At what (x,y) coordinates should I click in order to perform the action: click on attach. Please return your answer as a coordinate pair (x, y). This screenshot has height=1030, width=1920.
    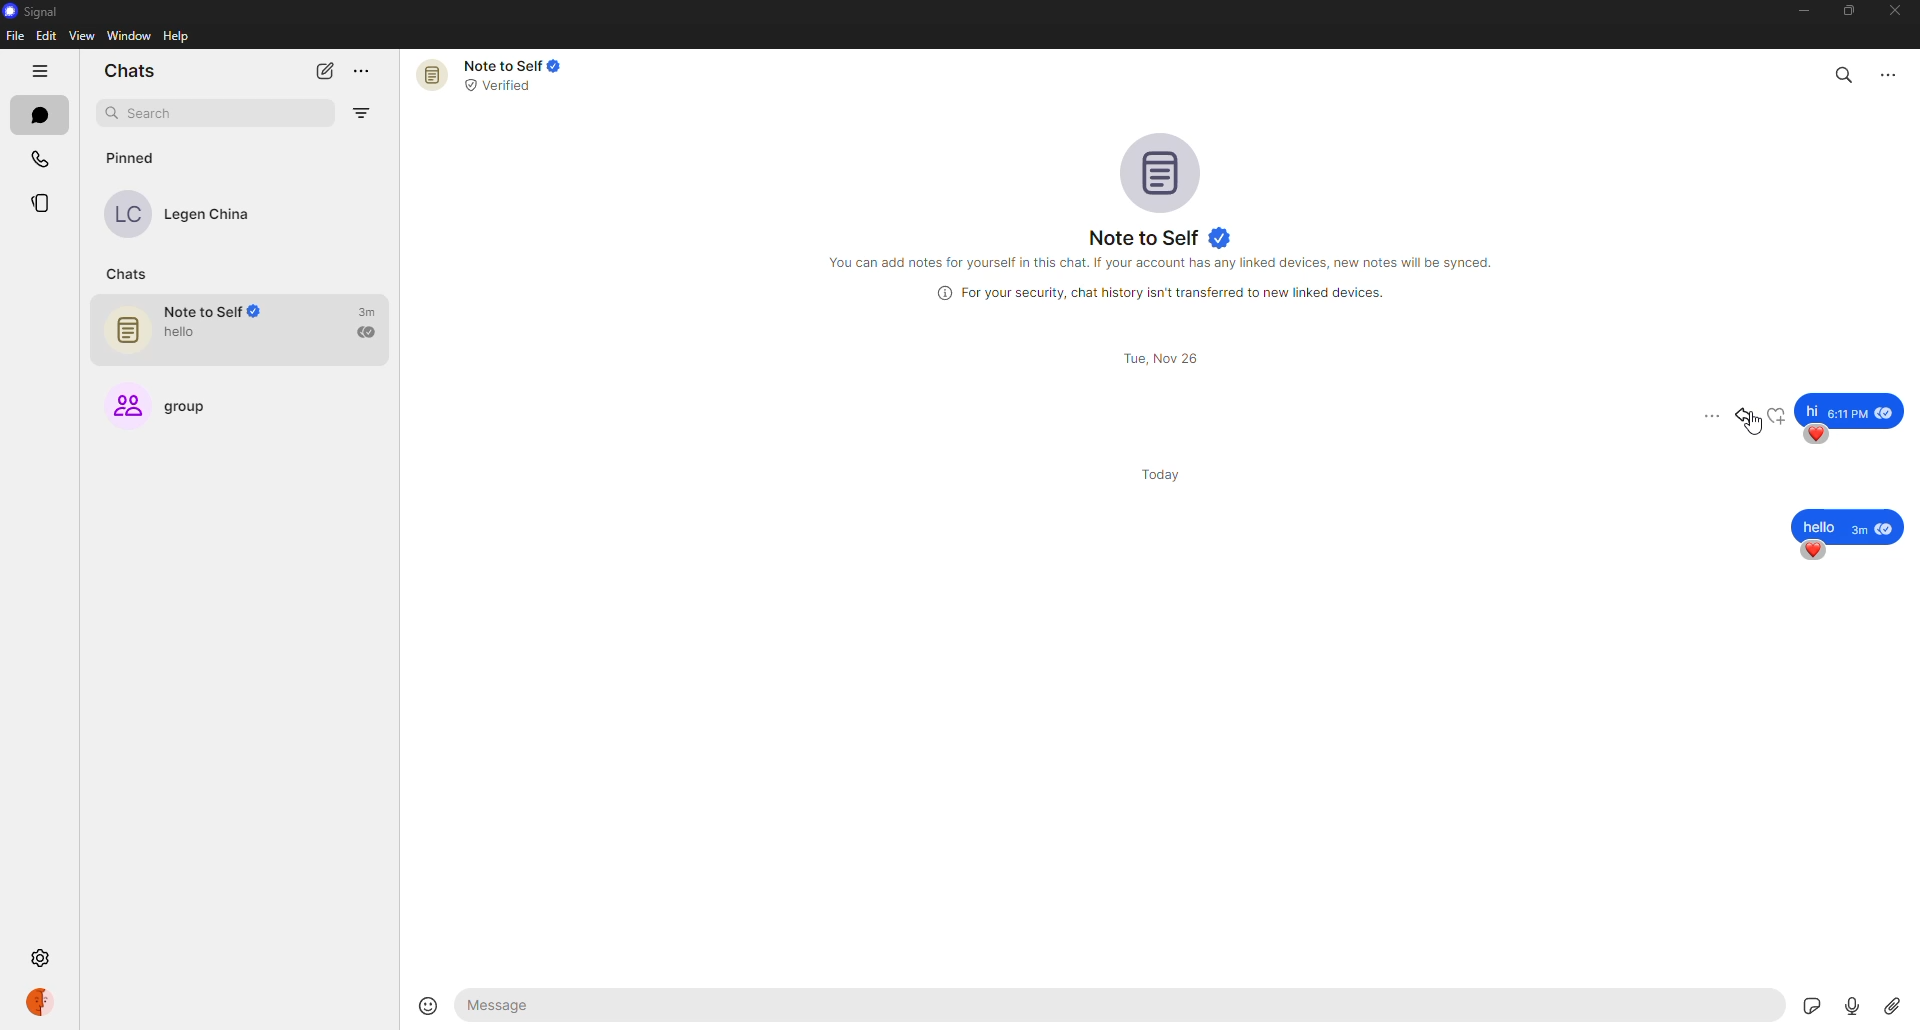
    Looking at the image, I should click on (1894, 1004).